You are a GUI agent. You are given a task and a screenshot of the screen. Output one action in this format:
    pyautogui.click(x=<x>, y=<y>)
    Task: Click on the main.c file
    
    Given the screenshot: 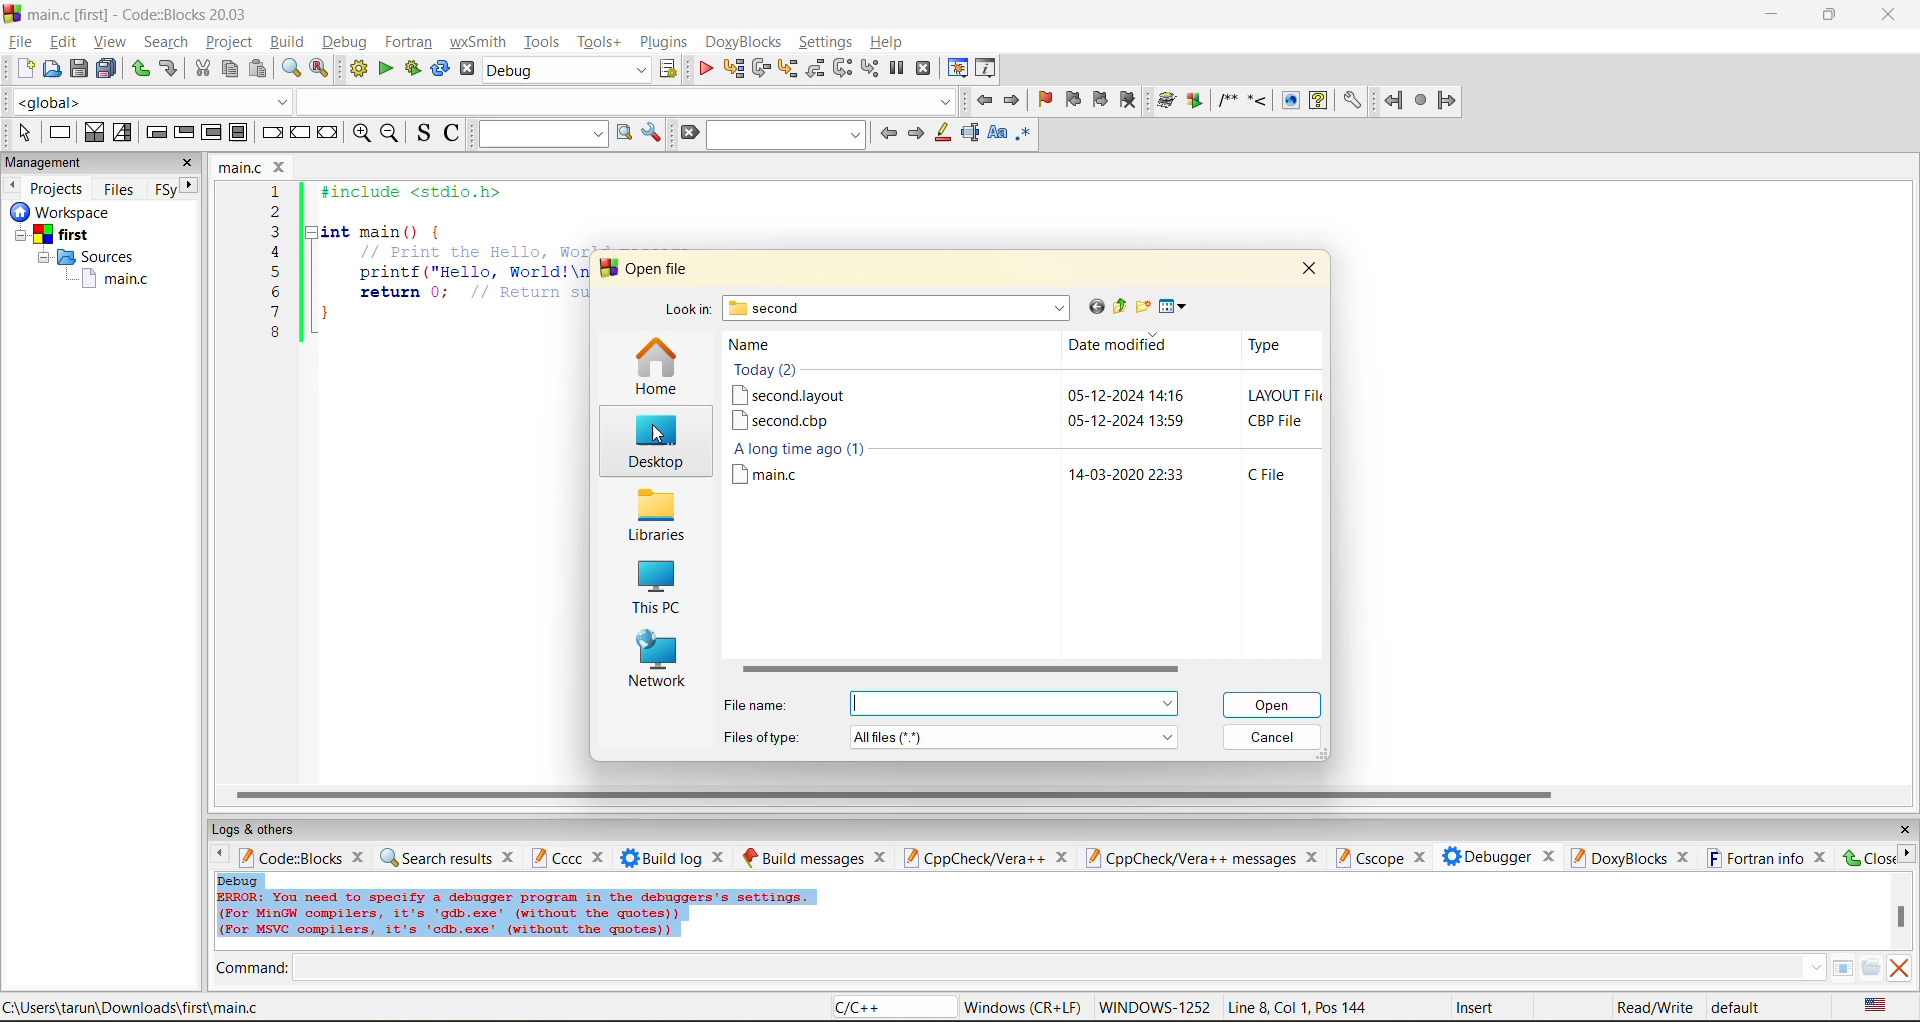 What is the action you would take?
    pyautogui.click(x=116, y=280)
    